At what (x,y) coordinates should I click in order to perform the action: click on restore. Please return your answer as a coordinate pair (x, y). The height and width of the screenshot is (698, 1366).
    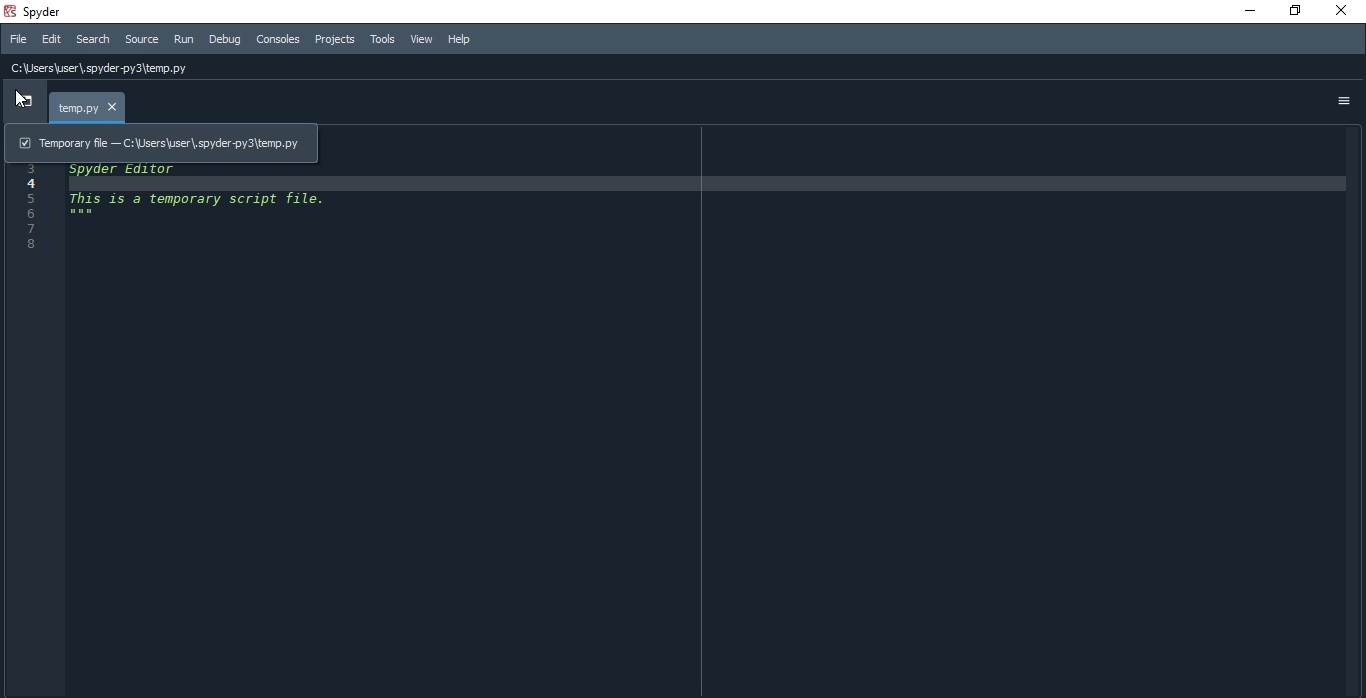
    Looking at the image, I should click on (1298, 11).